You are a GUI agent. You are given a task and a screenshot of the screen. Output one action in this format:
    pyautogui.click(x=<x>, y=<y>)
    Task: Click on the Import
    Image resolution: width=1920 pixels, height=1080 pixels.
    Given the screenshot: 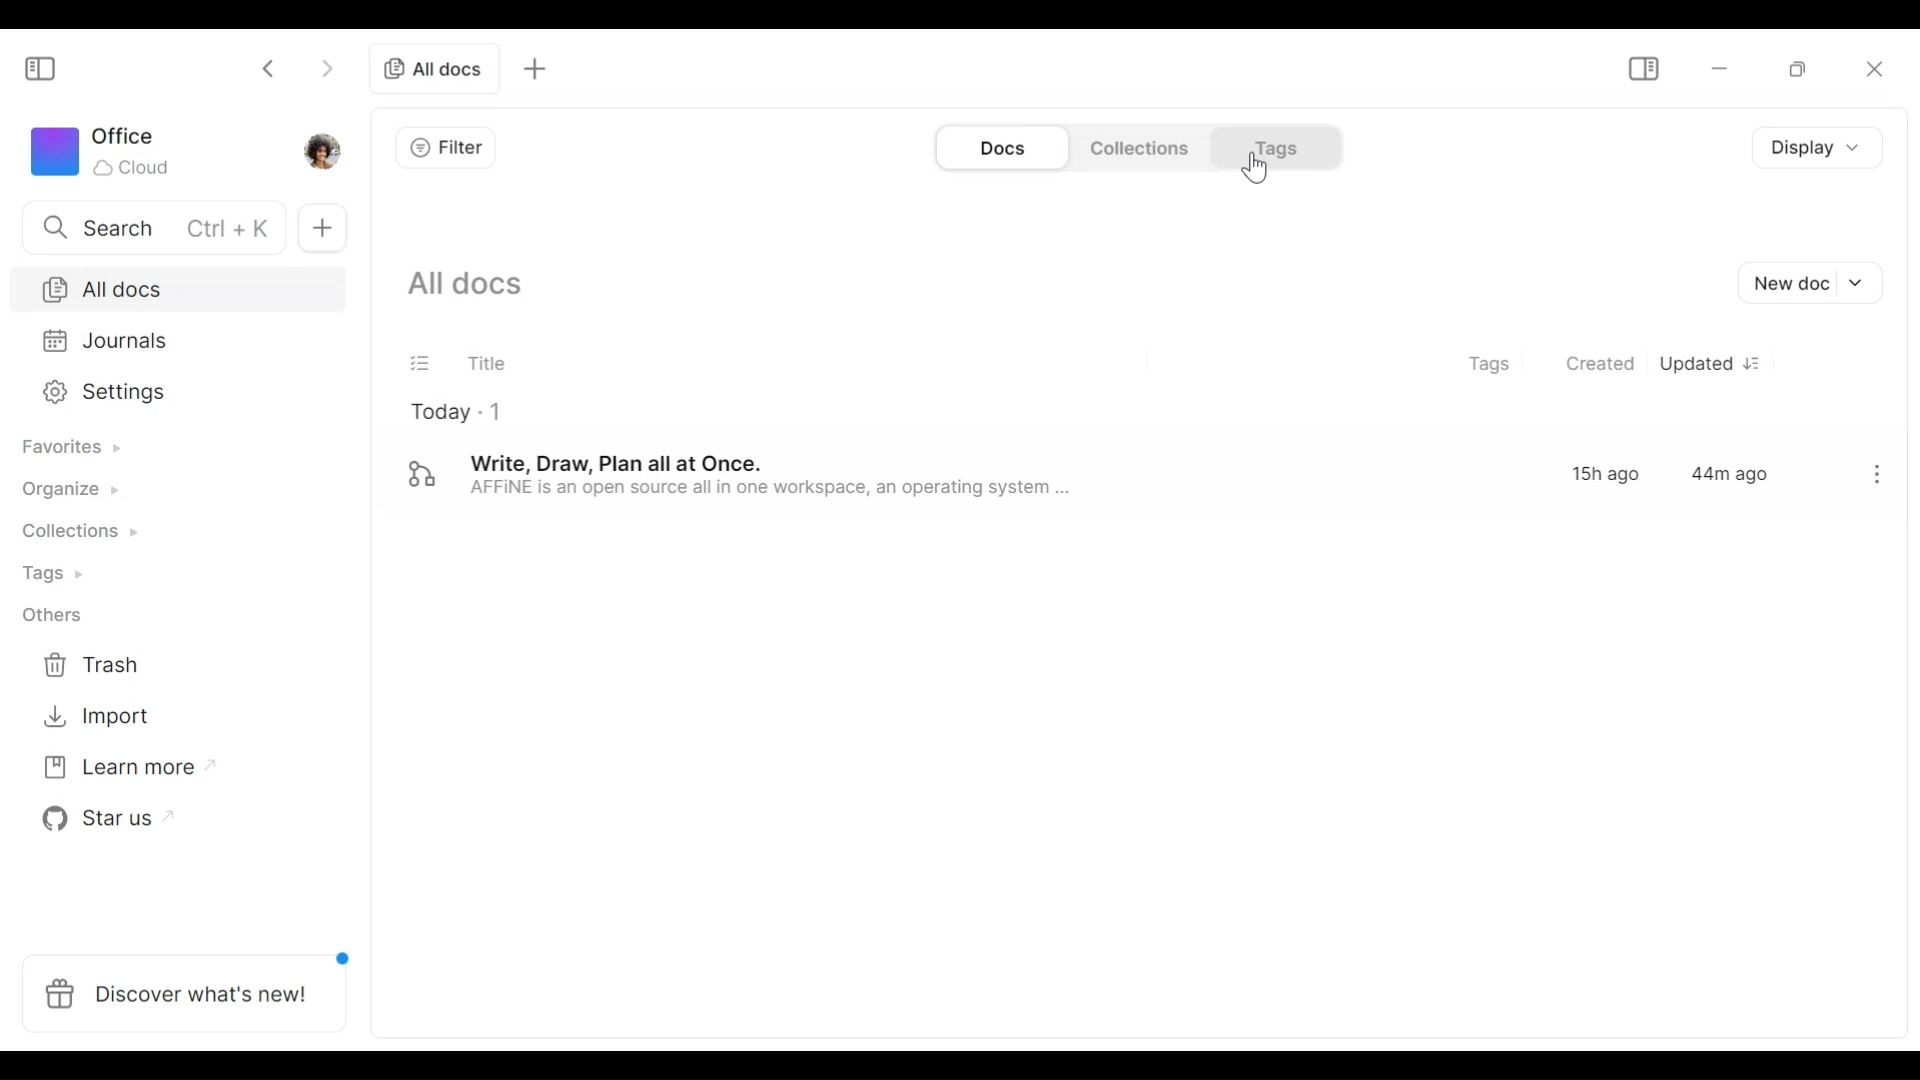 What is the action you would take?
    pyautogui.click(x=103, y=720)
    